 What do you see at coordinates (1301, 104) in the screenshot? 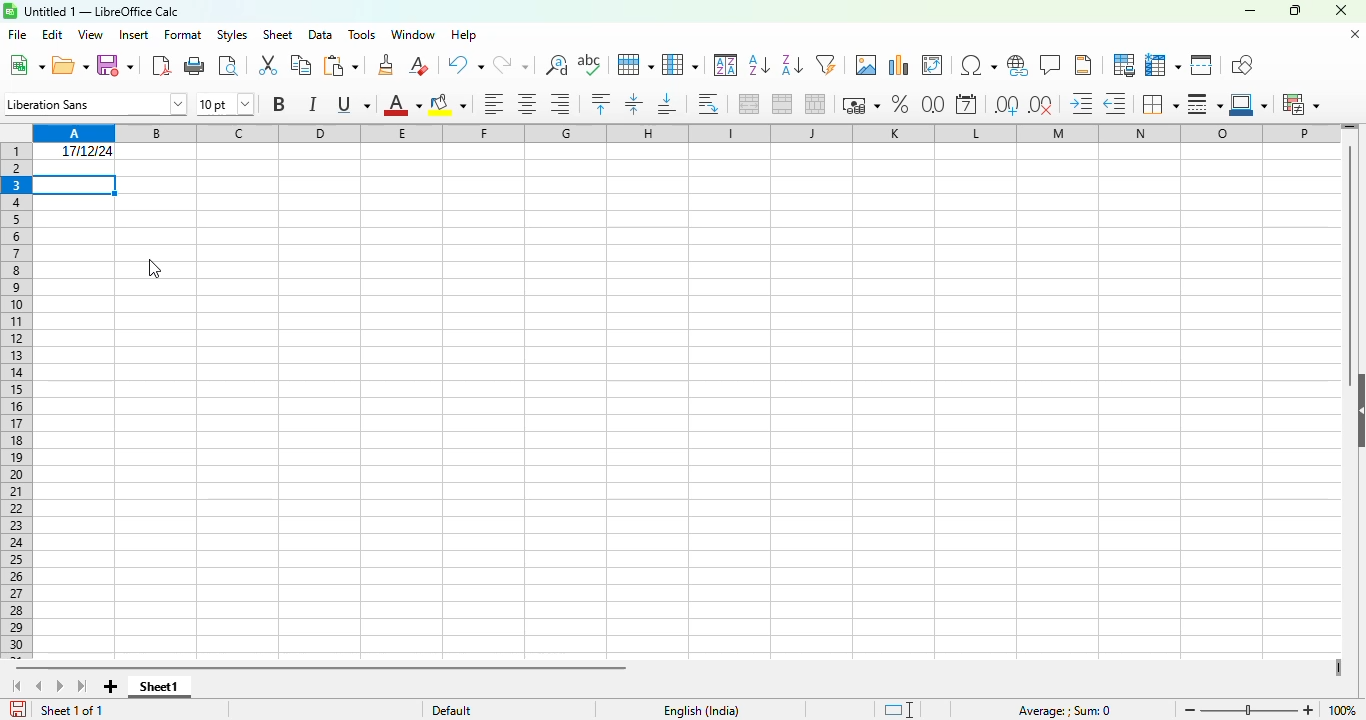
I see `conditional` at bounding box center [1301, 104].